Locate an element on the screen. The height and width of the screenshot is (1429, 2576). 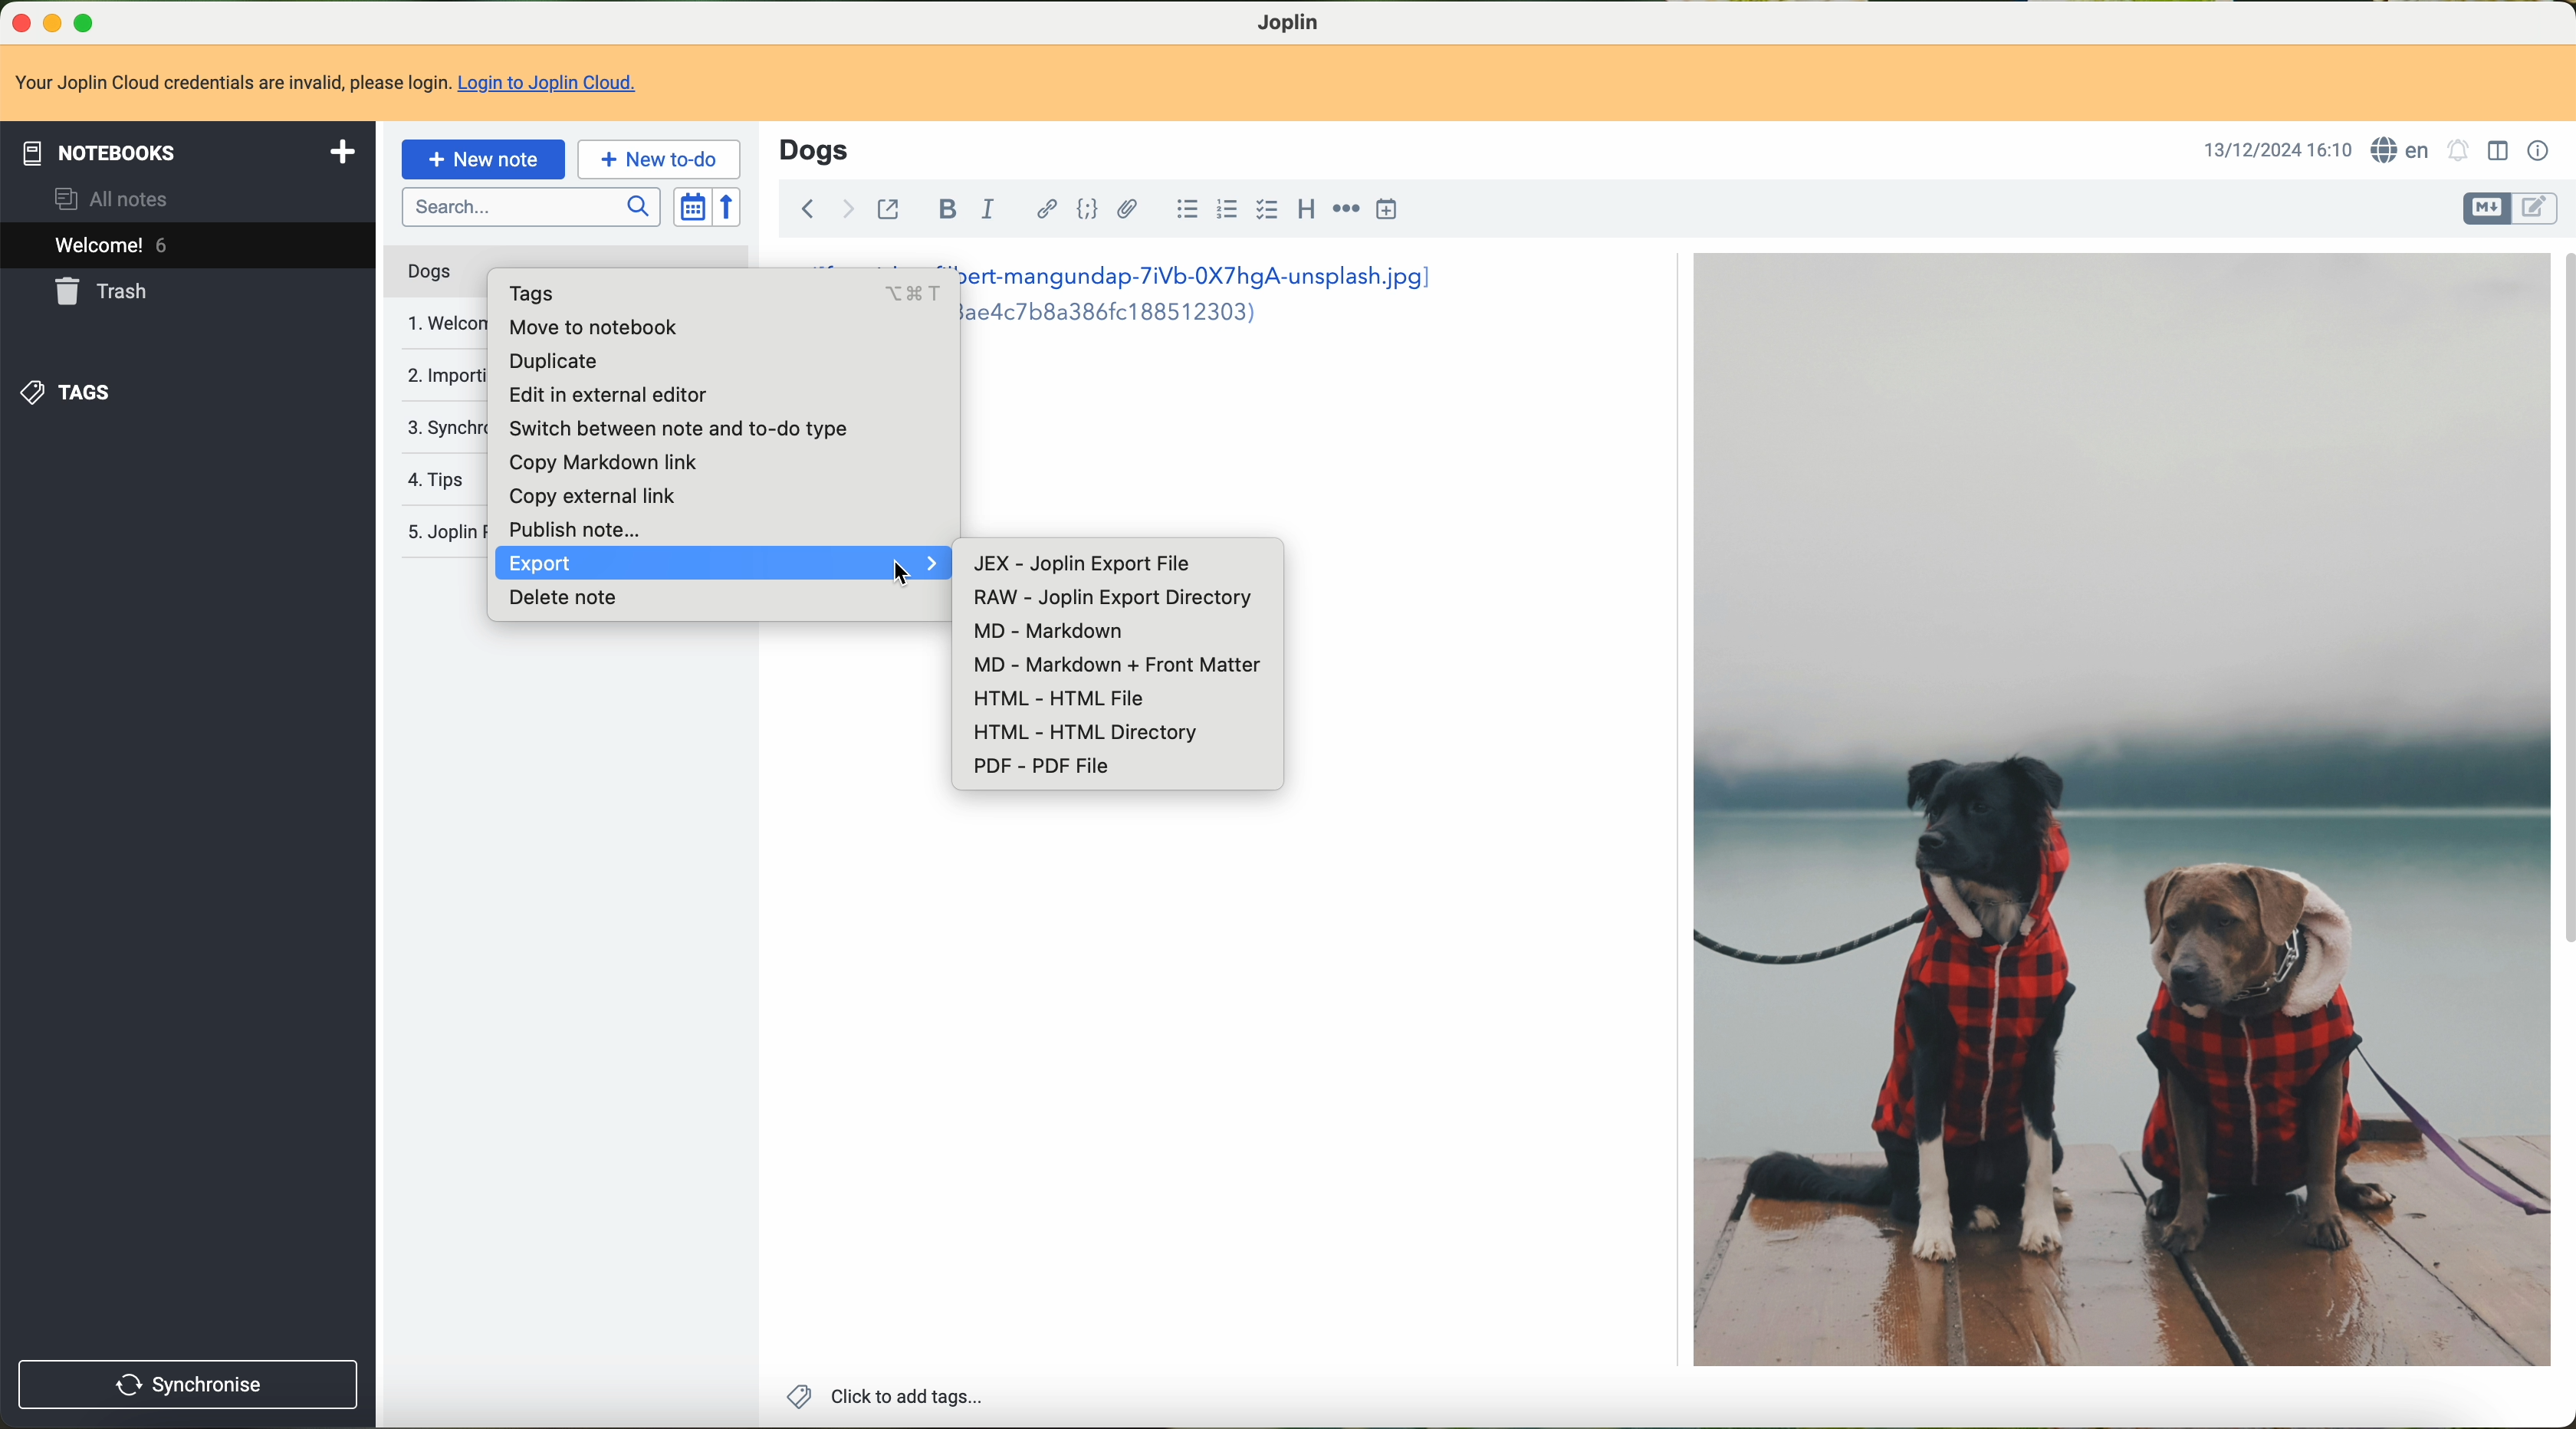
toggle editors is located at coordinates (2489, 208).